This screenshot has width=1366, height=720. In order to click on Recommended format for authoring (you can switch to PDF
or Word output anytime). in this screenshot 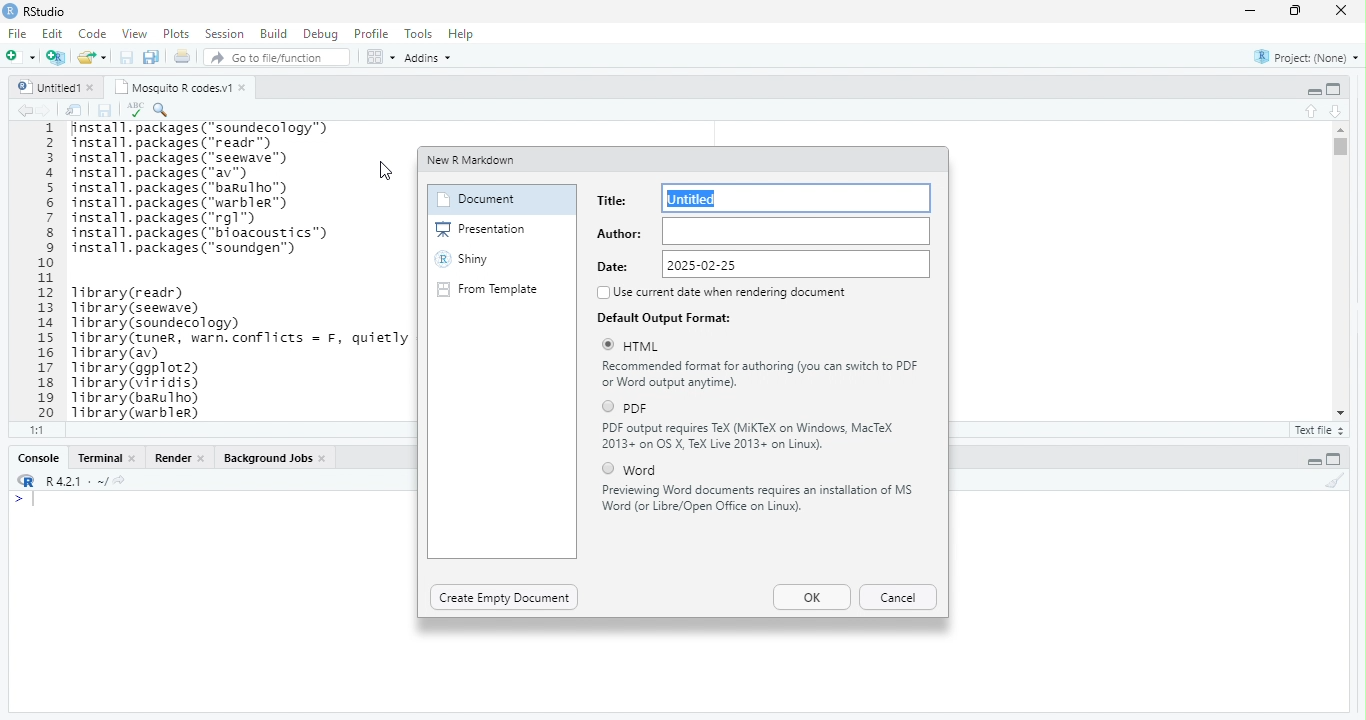, I will do `click(762, 374)`.